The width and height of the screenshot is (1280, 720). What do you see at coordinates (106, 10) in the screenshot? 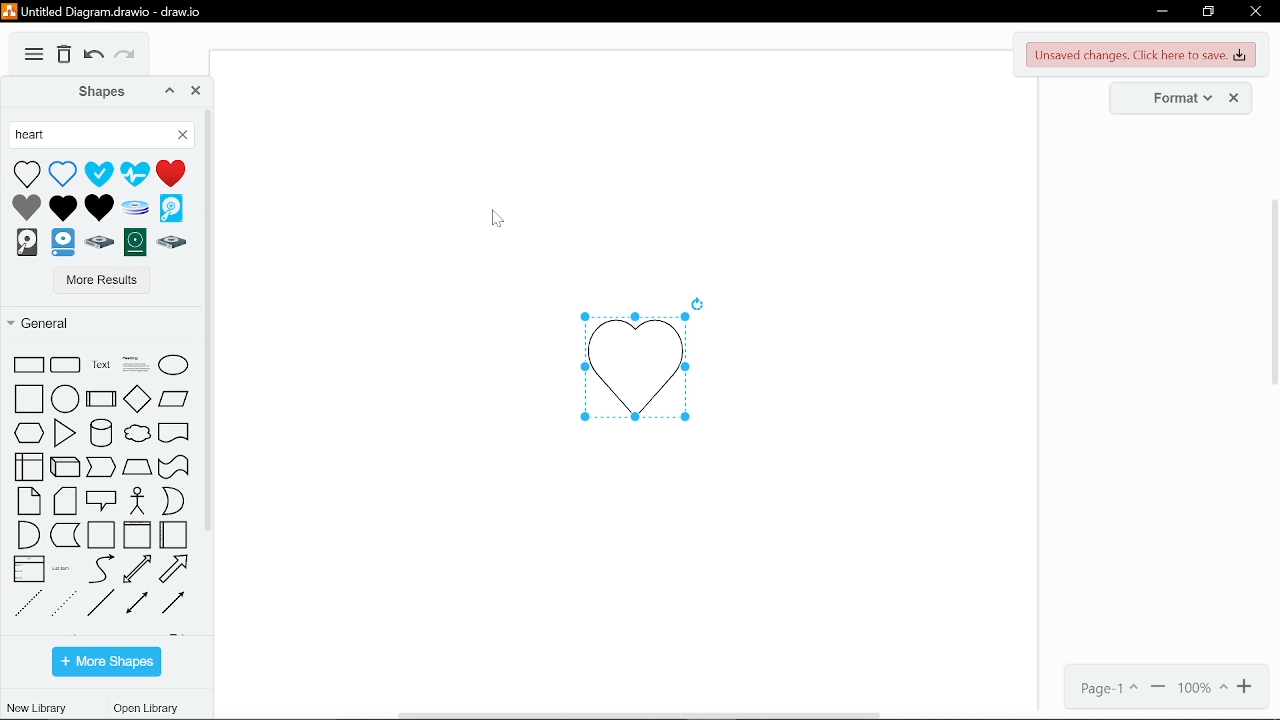
I see `Untitled Diagram.drawio - draw.io` at bounding box center [106, 10].